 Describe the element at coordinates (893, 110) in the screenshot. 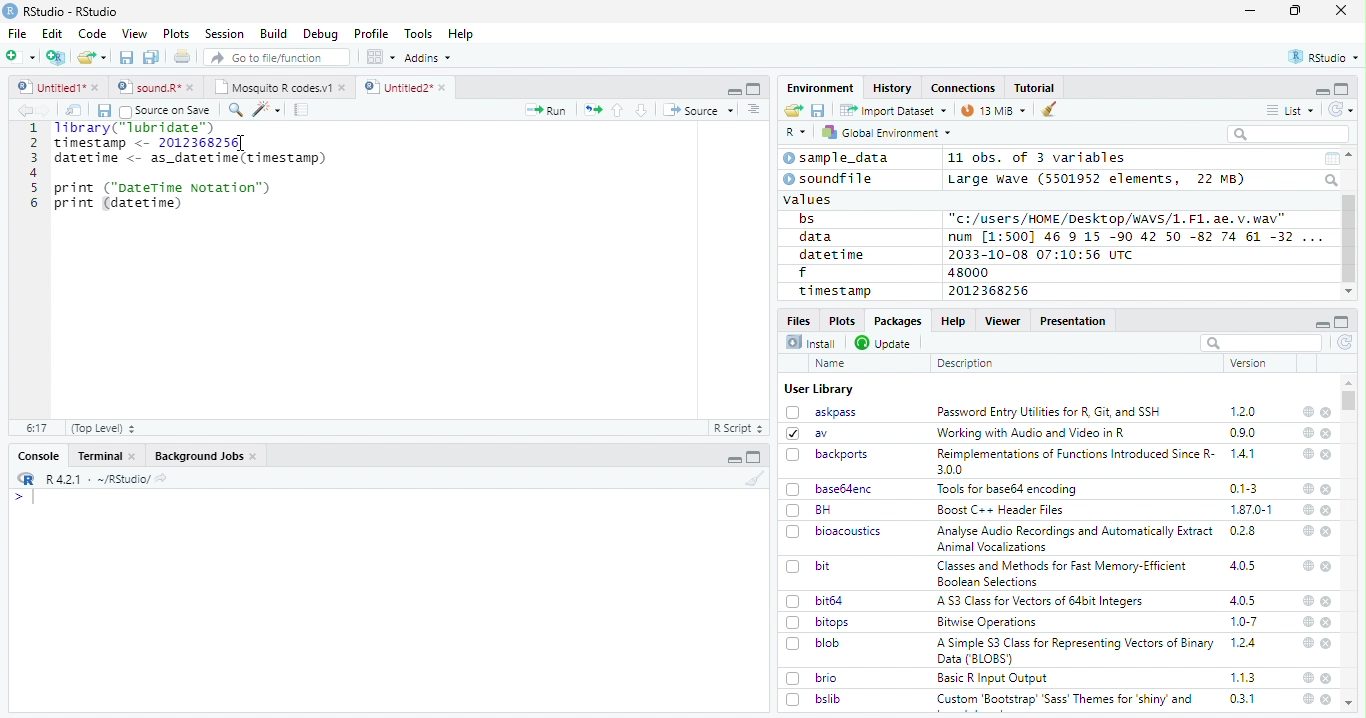

I see `Import Dataset` at that location.